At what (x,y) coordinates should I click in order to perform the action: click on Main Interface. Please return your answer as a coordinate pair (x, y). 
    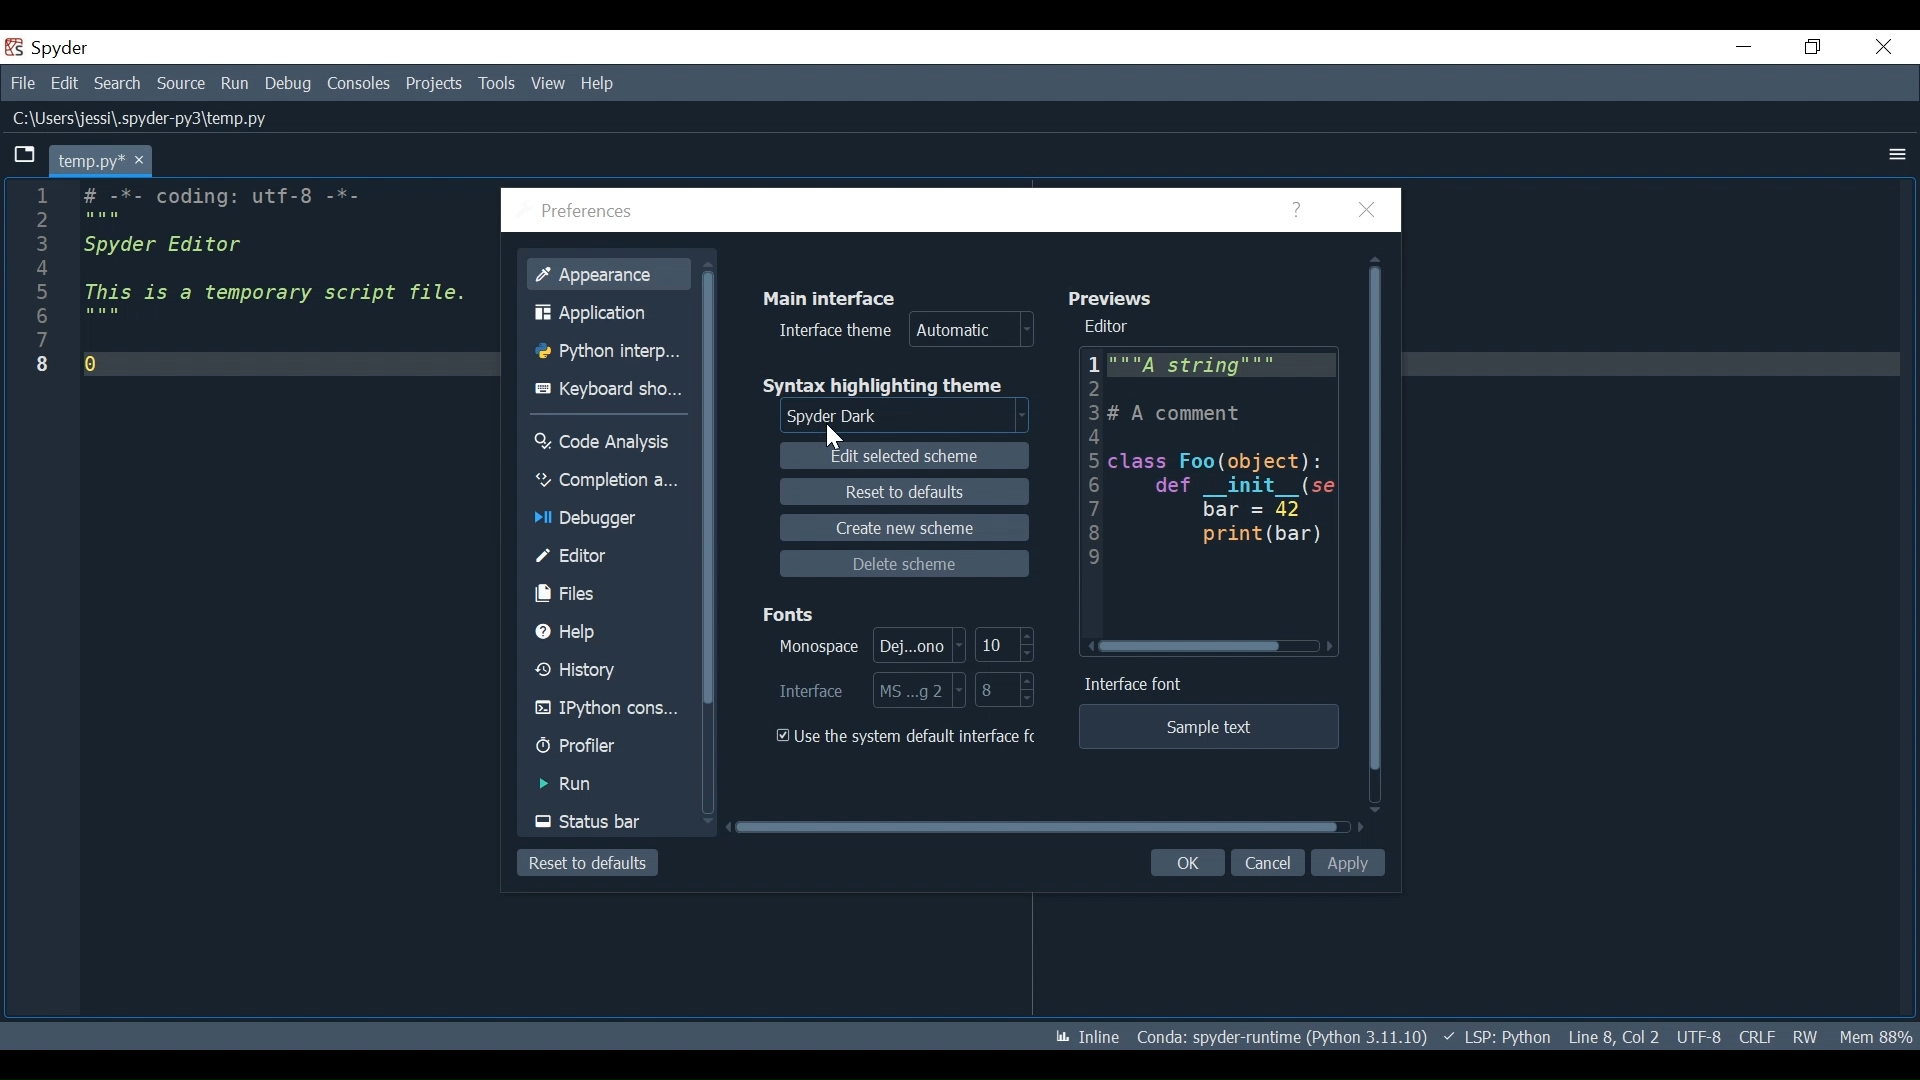
    Looking at the image, I should click on (835, 299).